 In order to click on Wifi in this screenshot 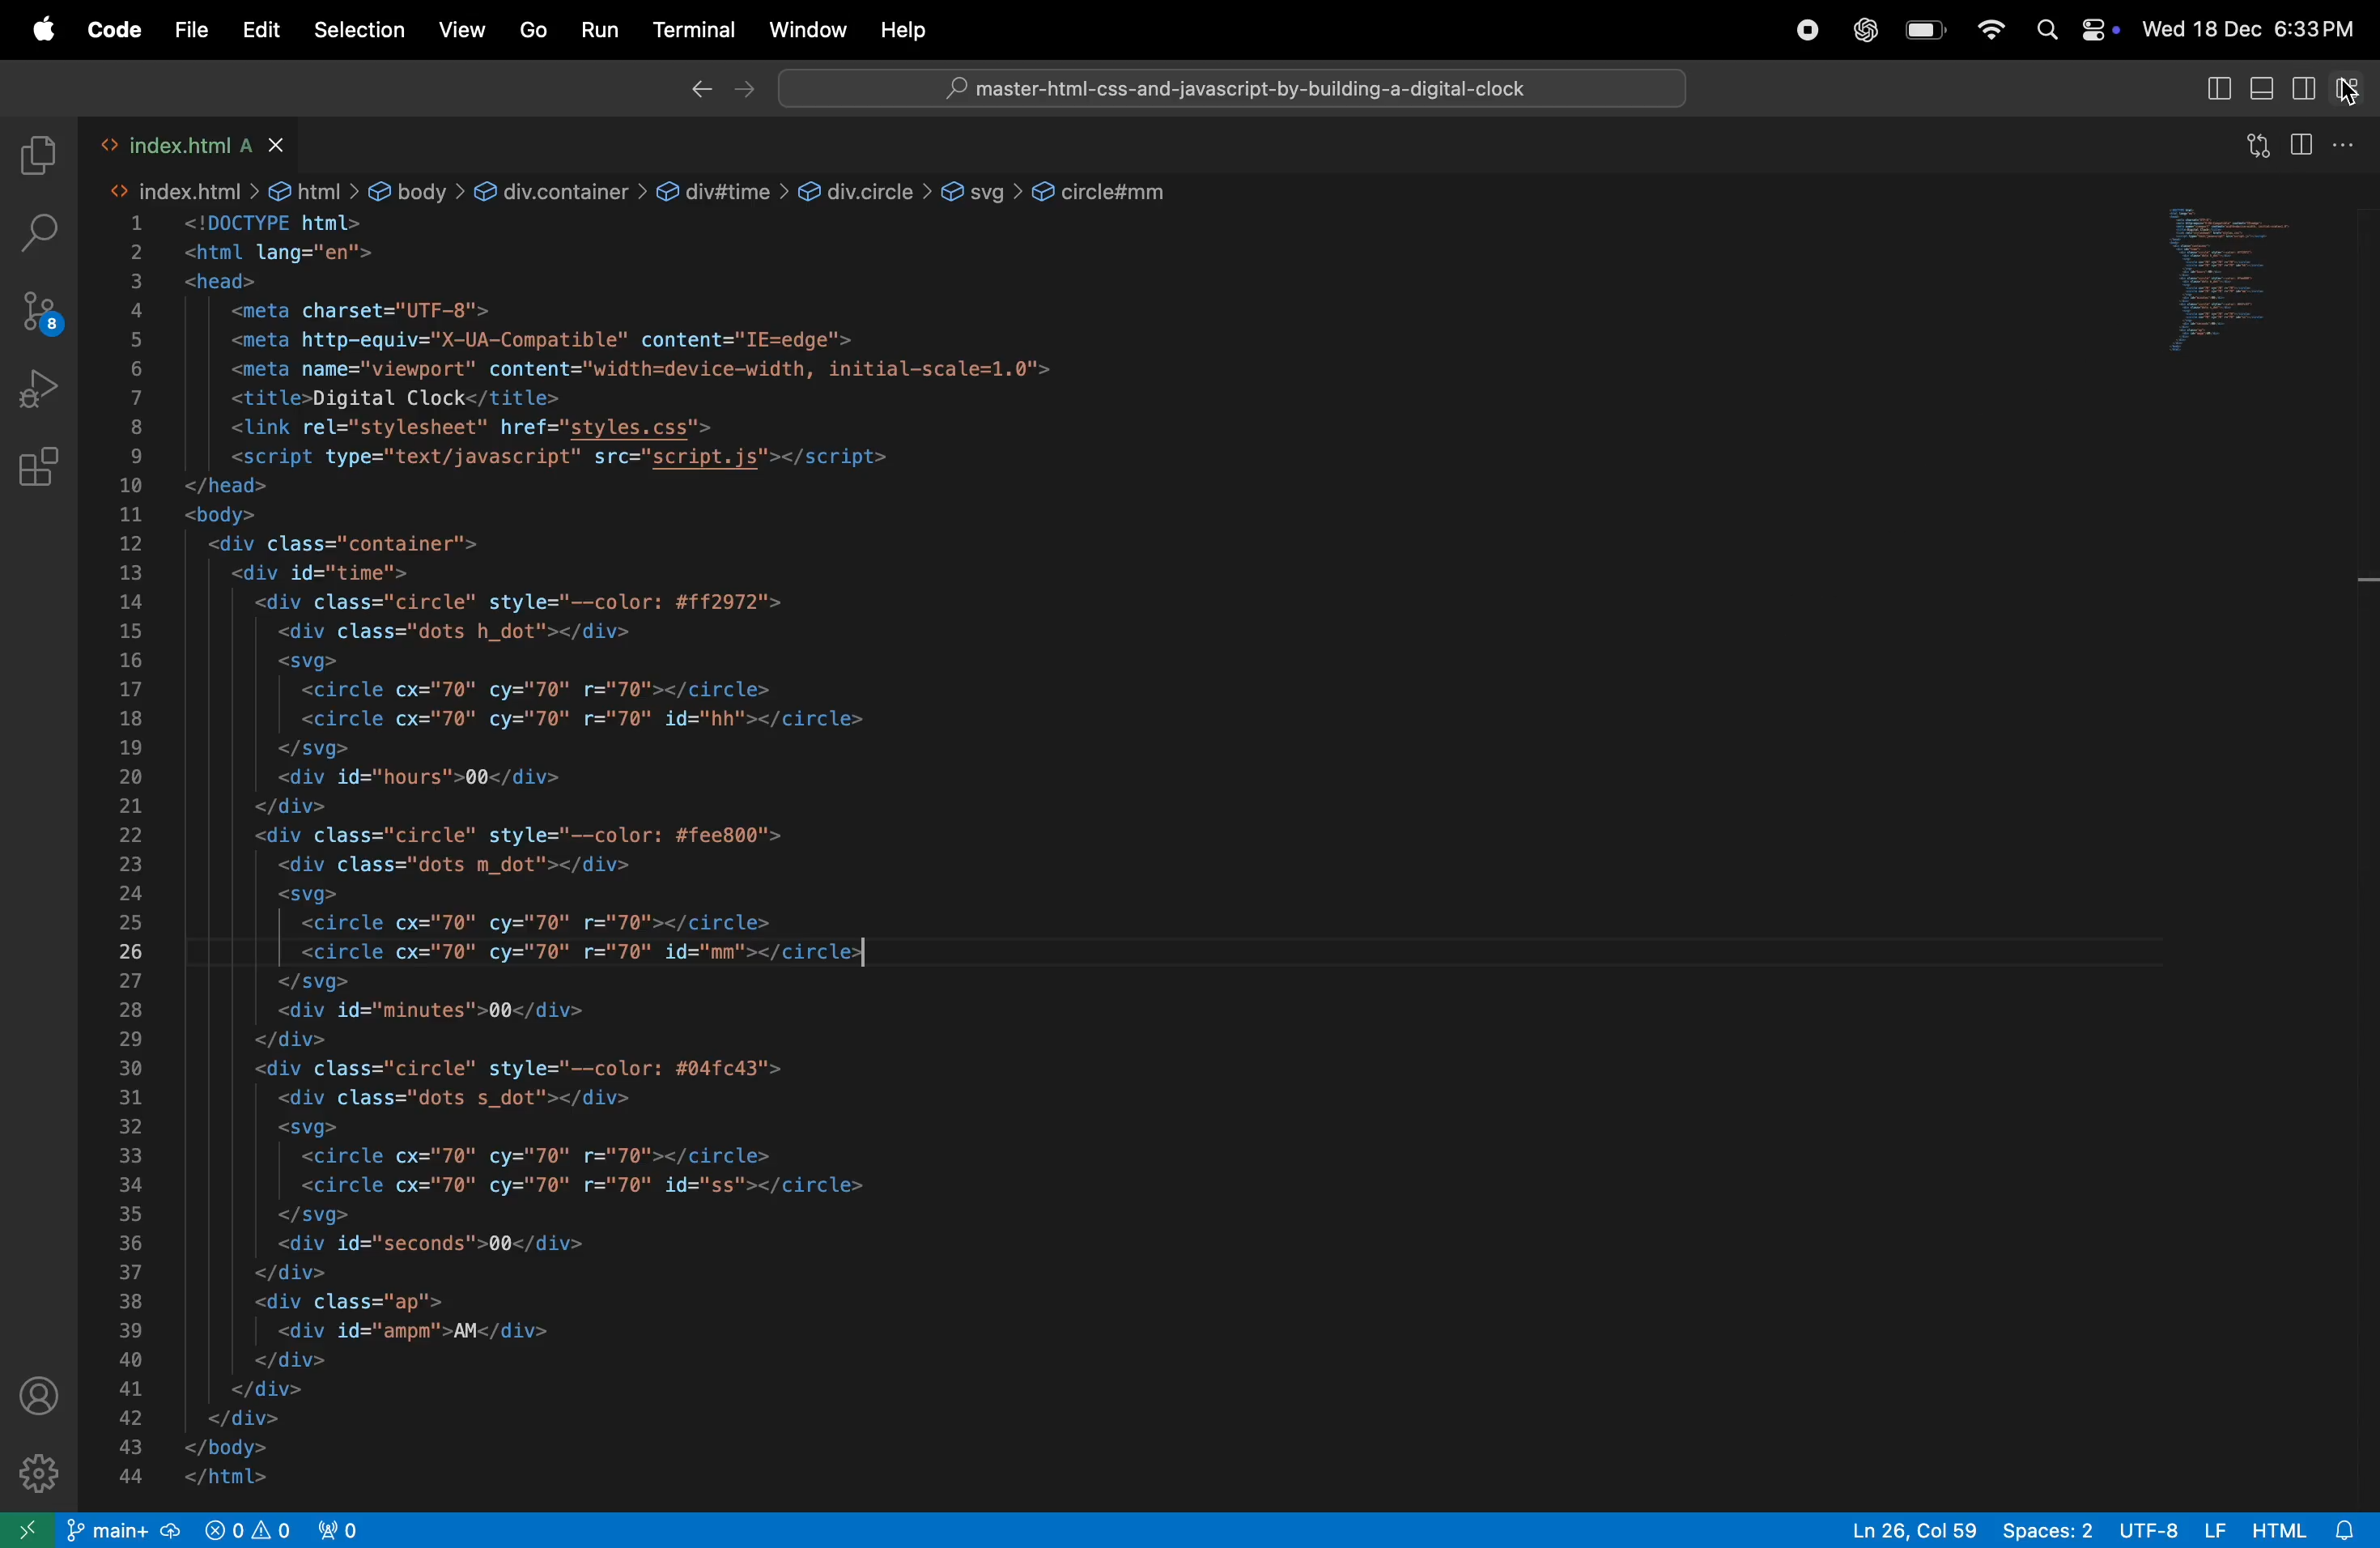, I will do `click(1989, 32)`.